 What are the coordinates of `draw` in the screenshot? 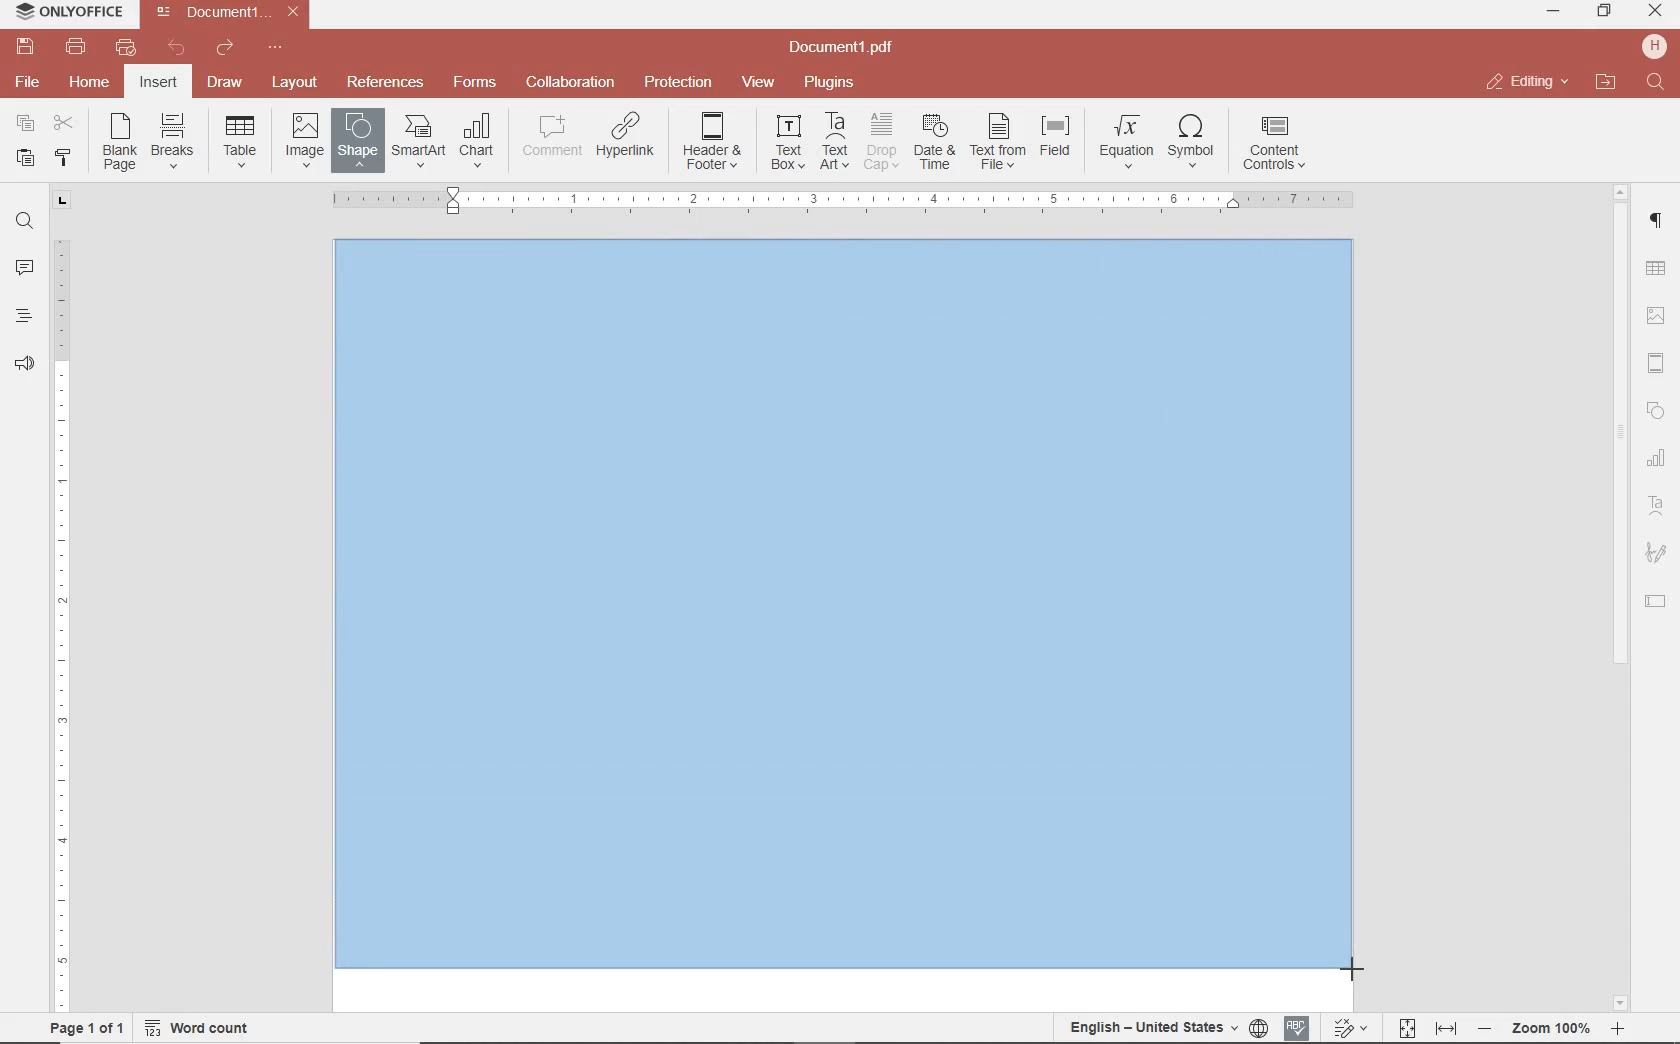 It's located at (226, 81).